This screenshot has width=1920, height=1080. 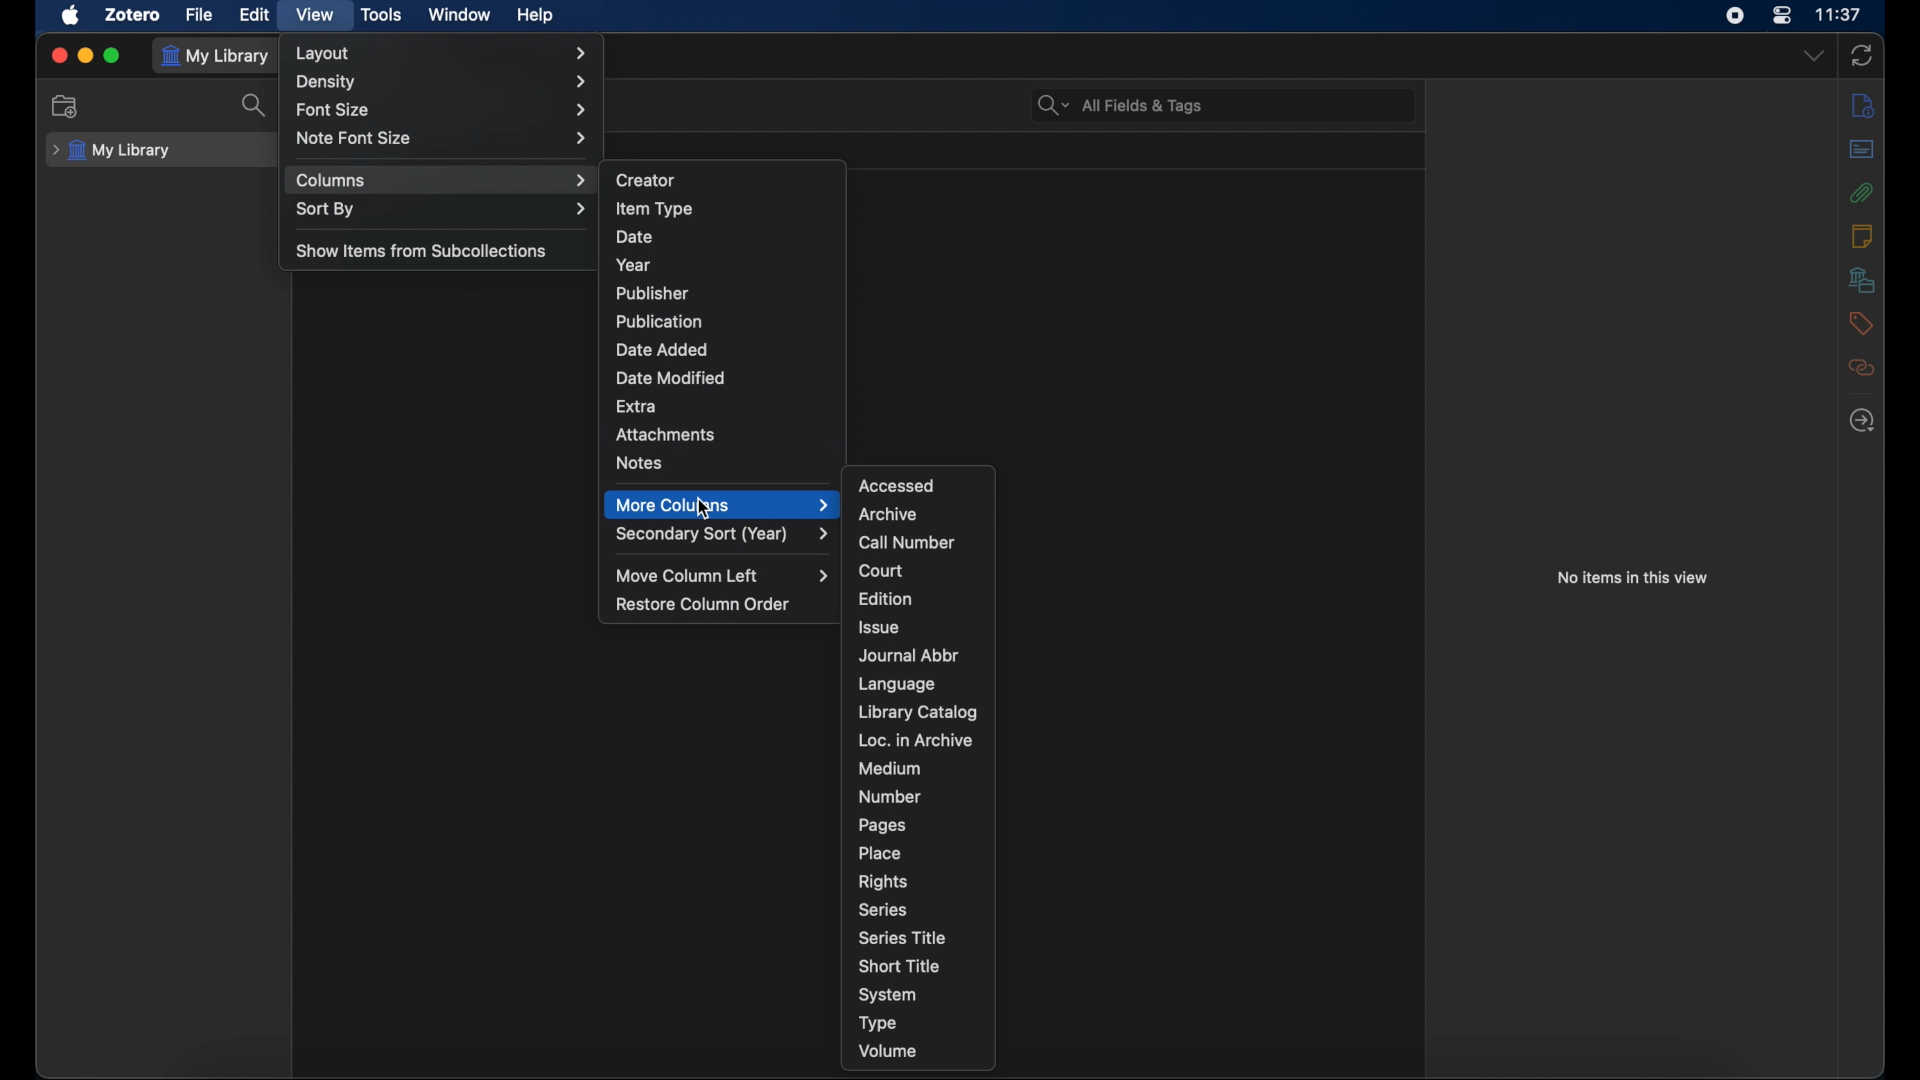 I want to click on rights, so click(x=883, y=881).